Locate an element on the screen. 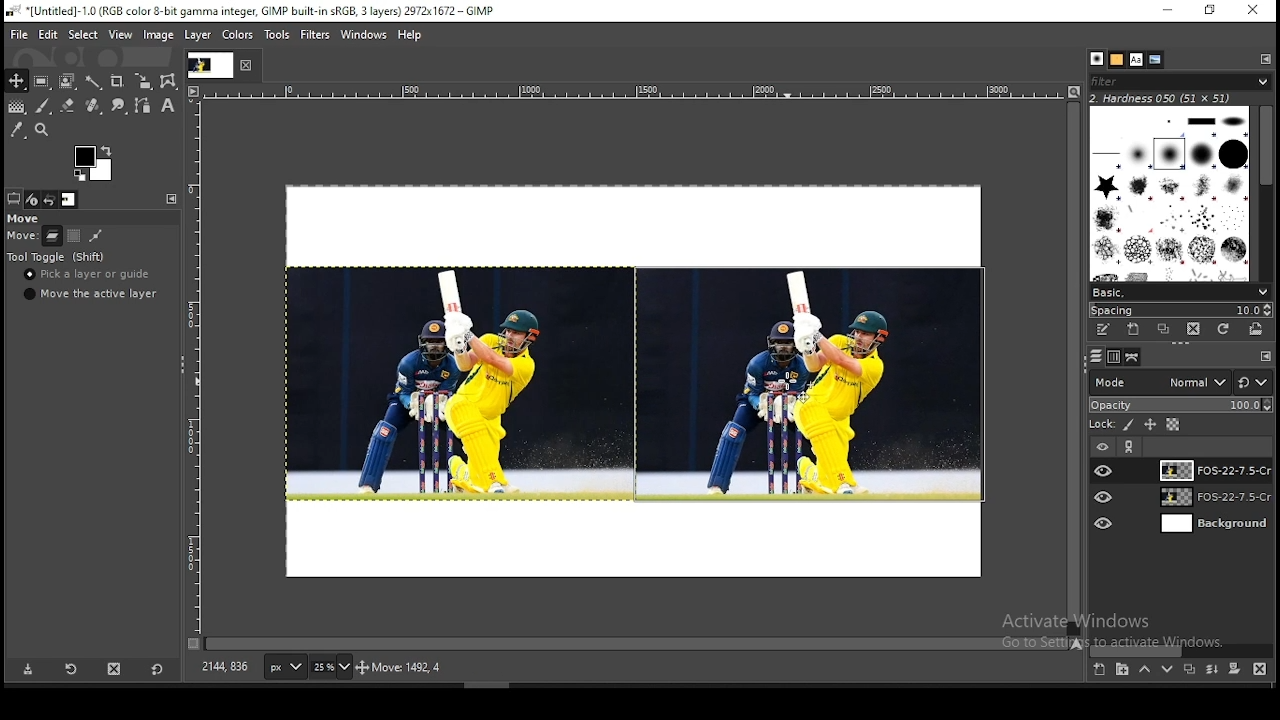 The image size is (1280, 720). document history is located at coordinates (1156, 60).